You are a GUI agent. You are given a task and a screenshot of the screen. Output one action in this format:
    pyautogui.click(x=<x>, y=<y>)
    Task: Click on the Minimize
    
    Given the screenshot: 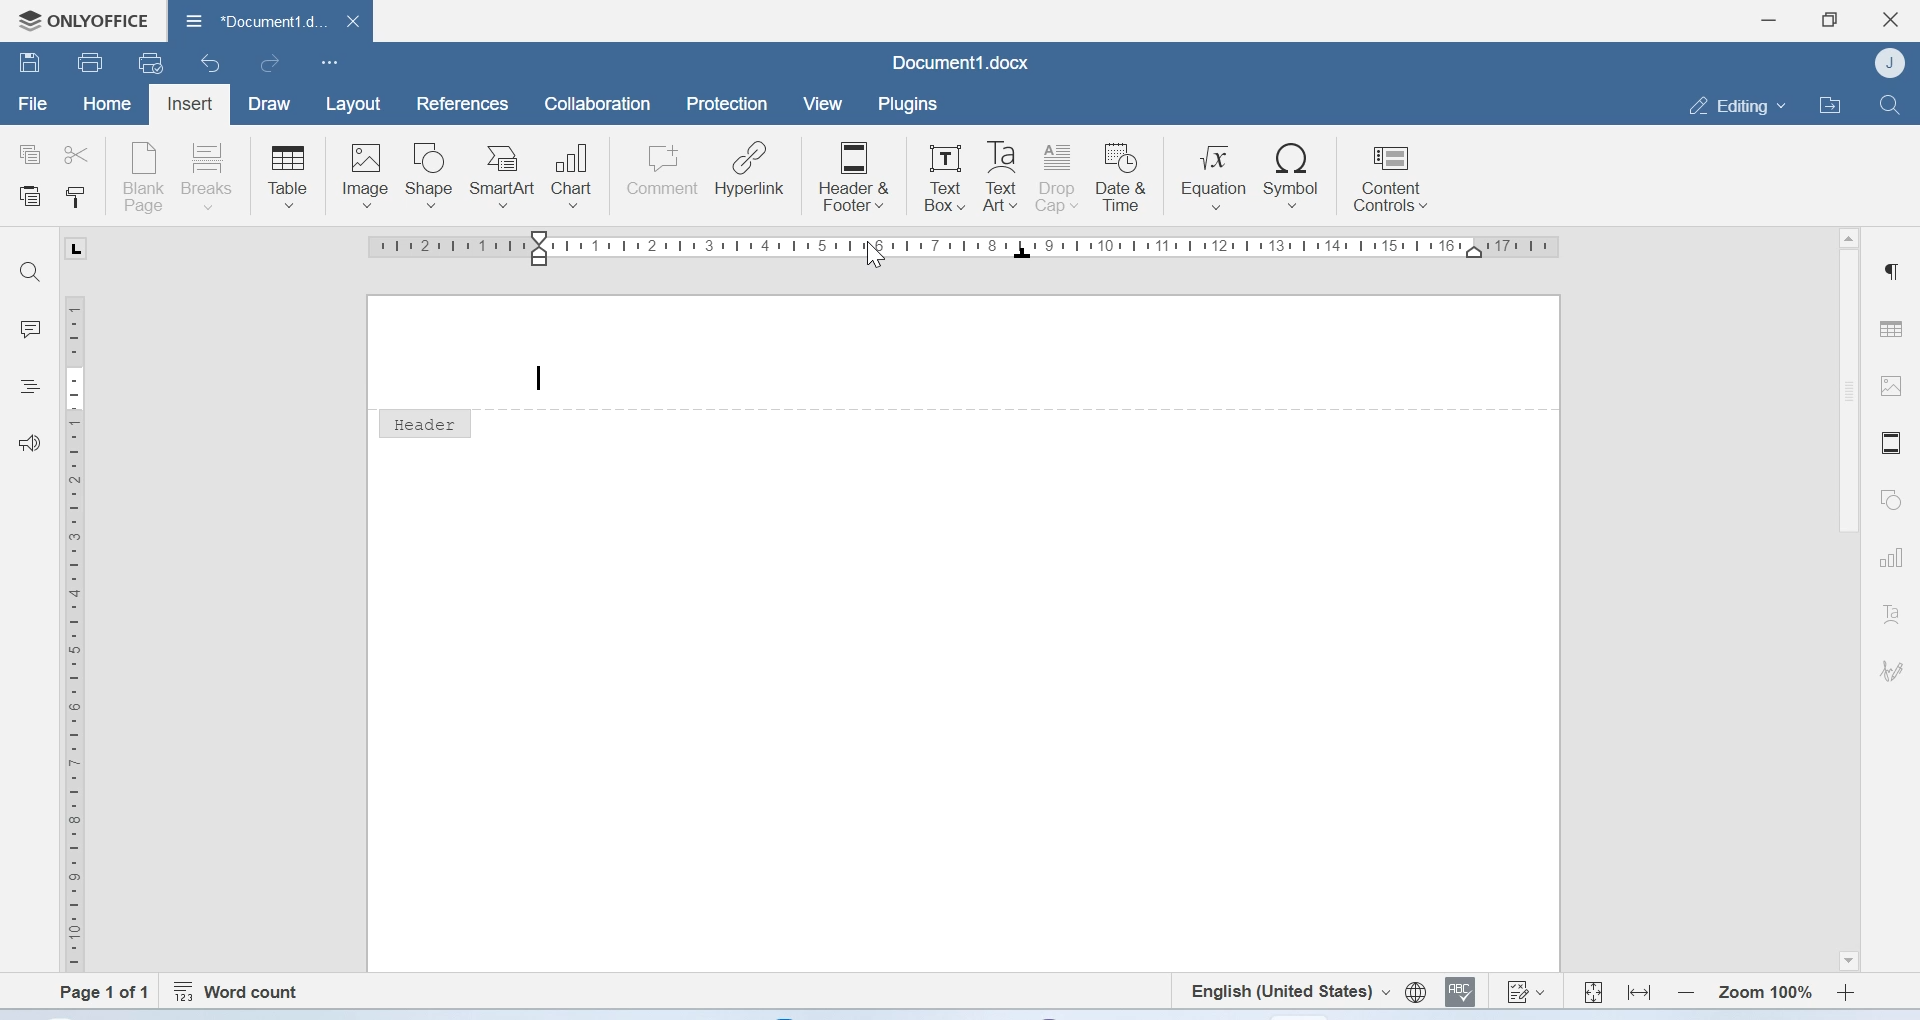 What is the action you would take?
    pyautogui.click(x=1769, y=20)
    